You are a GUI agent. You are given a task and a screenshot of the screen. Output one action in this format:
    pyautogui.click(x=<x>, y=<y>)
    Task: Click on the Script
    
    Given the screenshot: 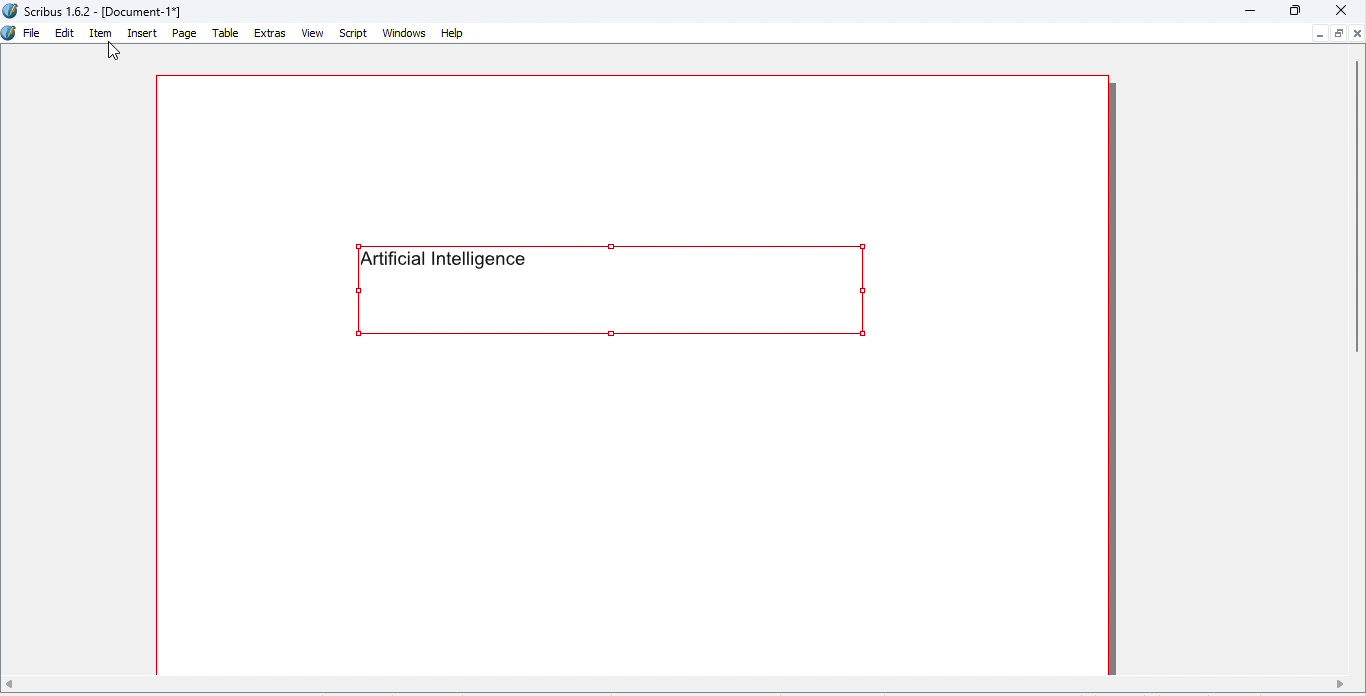 What is the action you would take?
    pyautogui.click(x=354, y=33)
    